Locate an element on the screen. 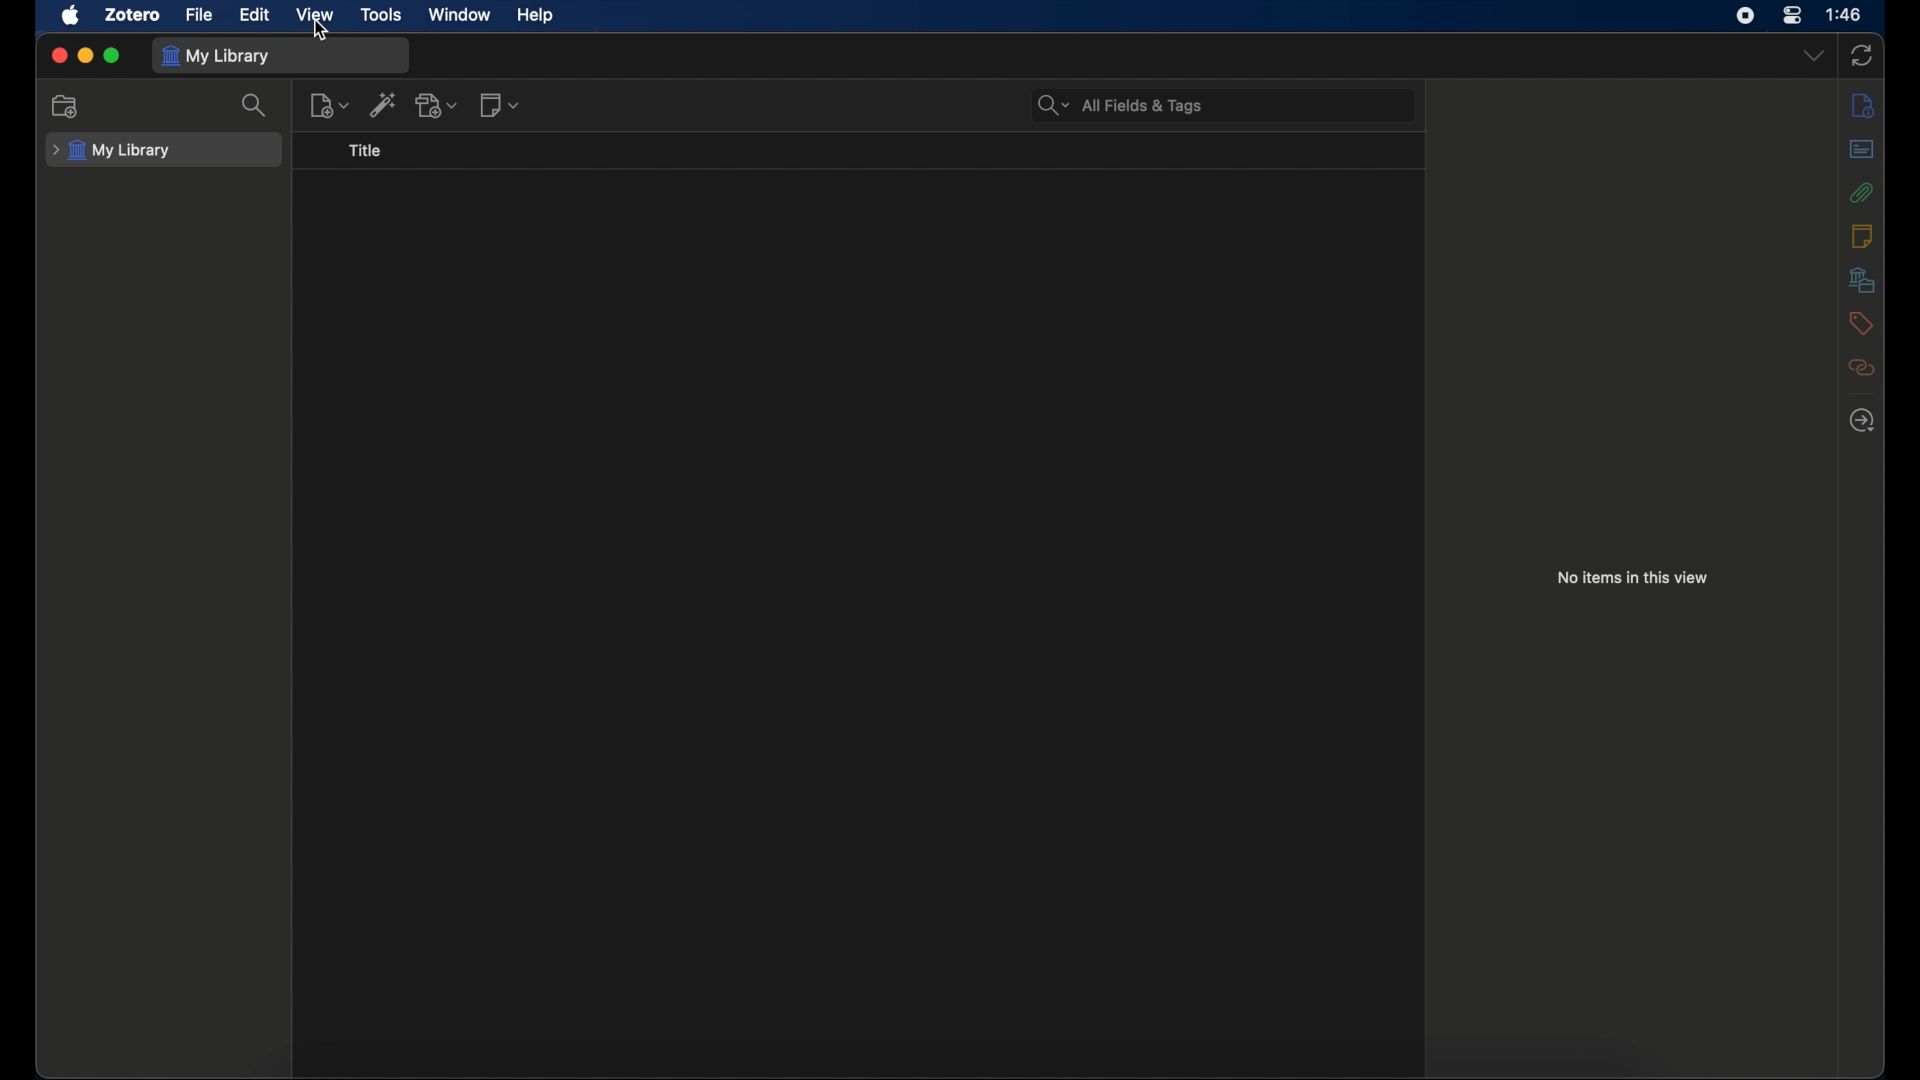  new collection is located at coordinates (65, 105).